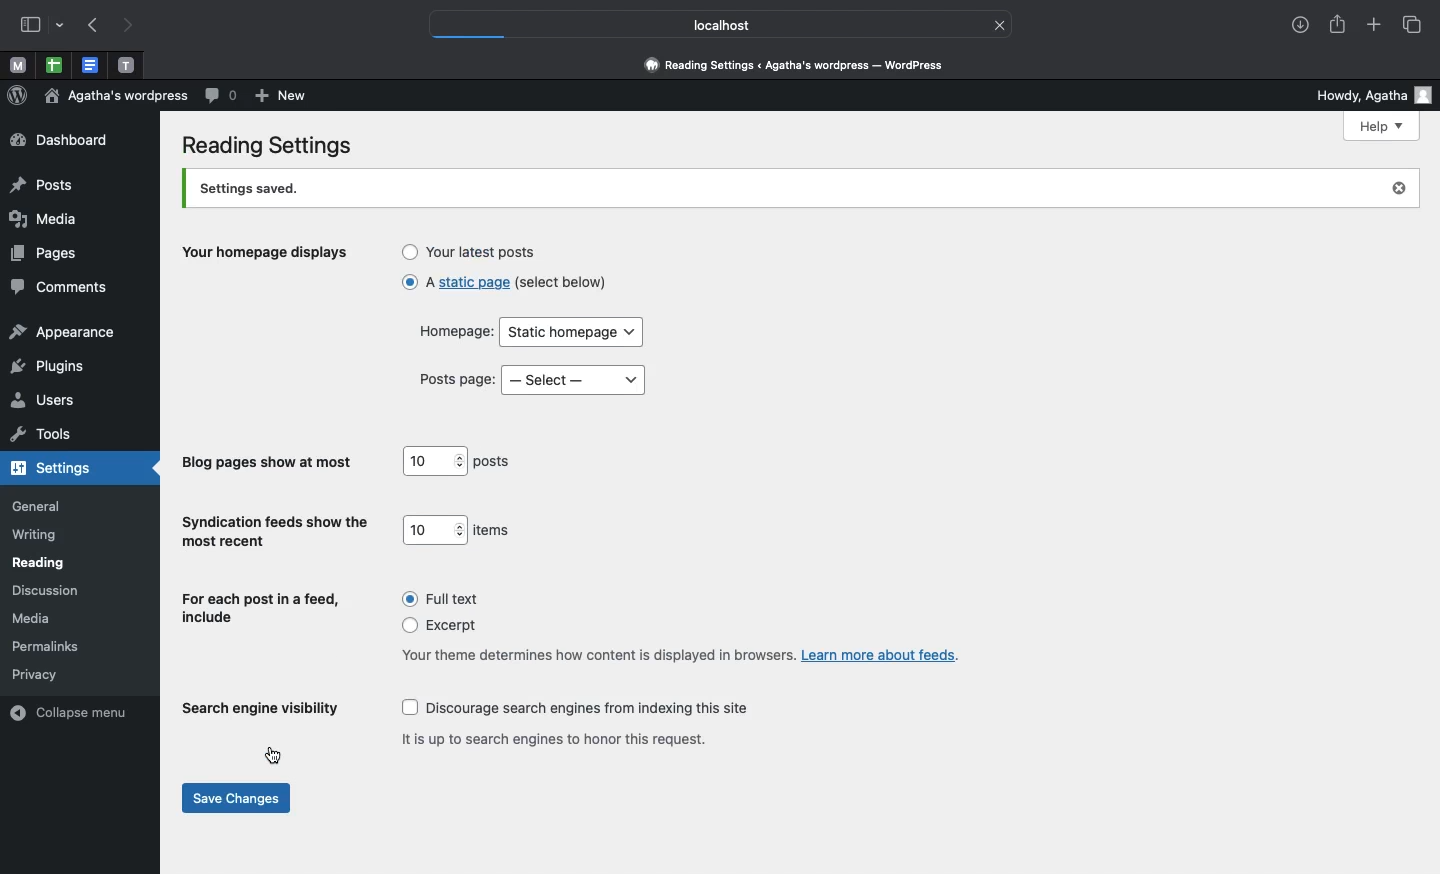  Describe the element at coordinates (96, 26) in the screenshot. I see `Previous page` at that location.